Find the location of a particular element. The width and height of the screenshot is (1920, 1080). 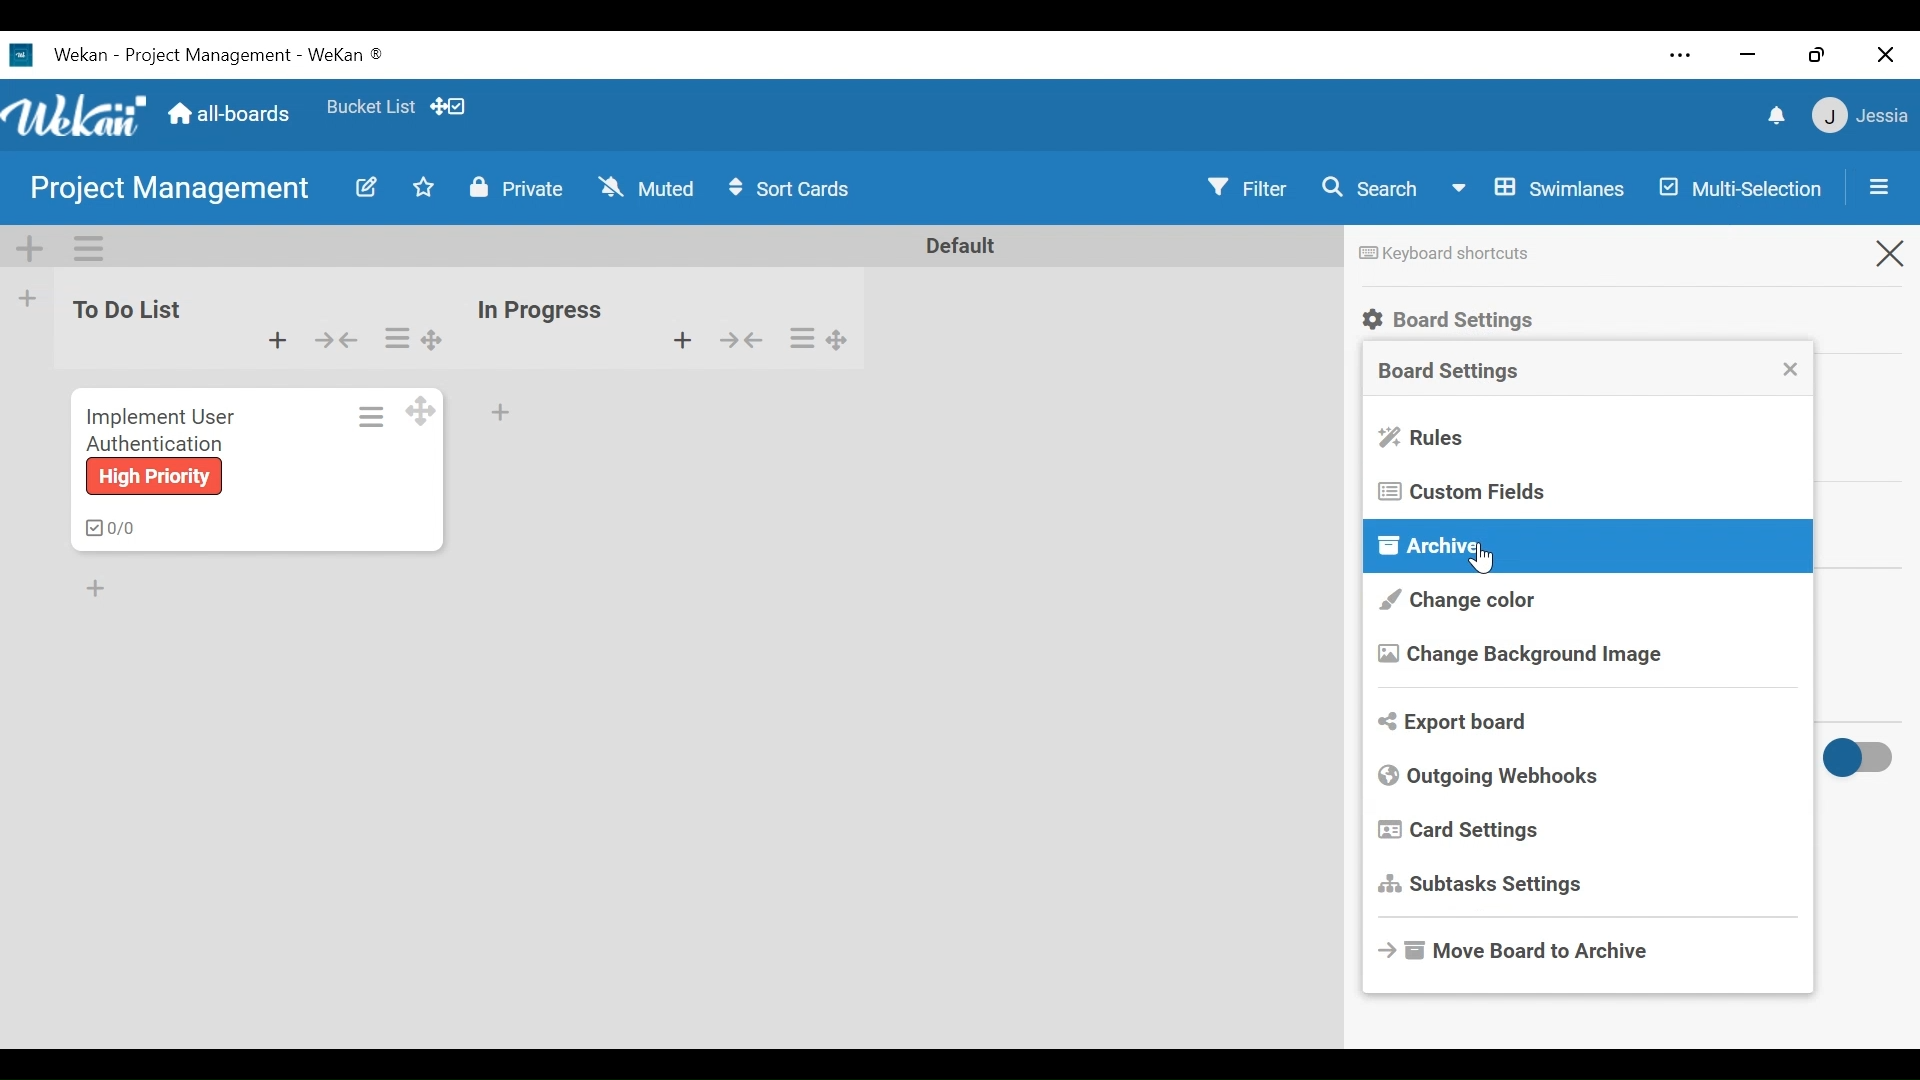

show/hide Desktop drag handles is located at coordinates (448, 106).